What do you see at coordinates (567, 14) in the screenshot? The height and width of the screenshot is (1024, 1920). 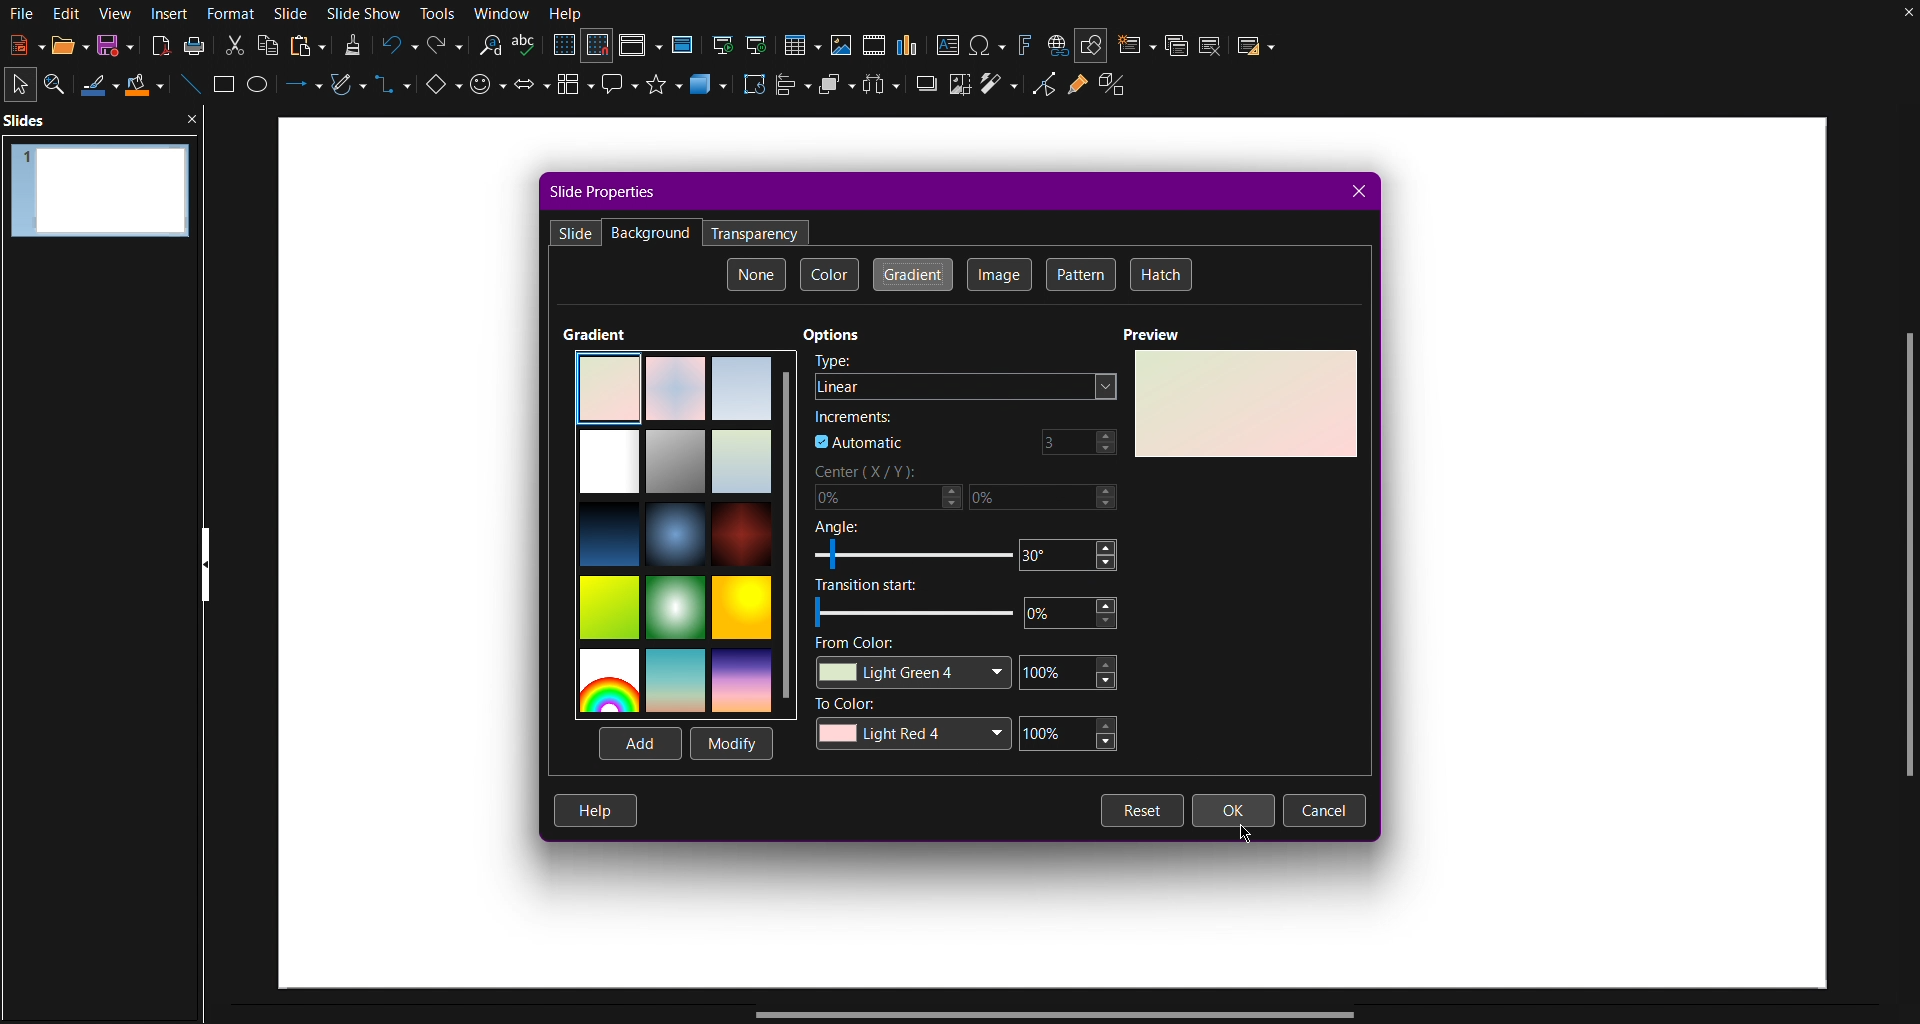 I see `Help` at bounding box center [567, 14].